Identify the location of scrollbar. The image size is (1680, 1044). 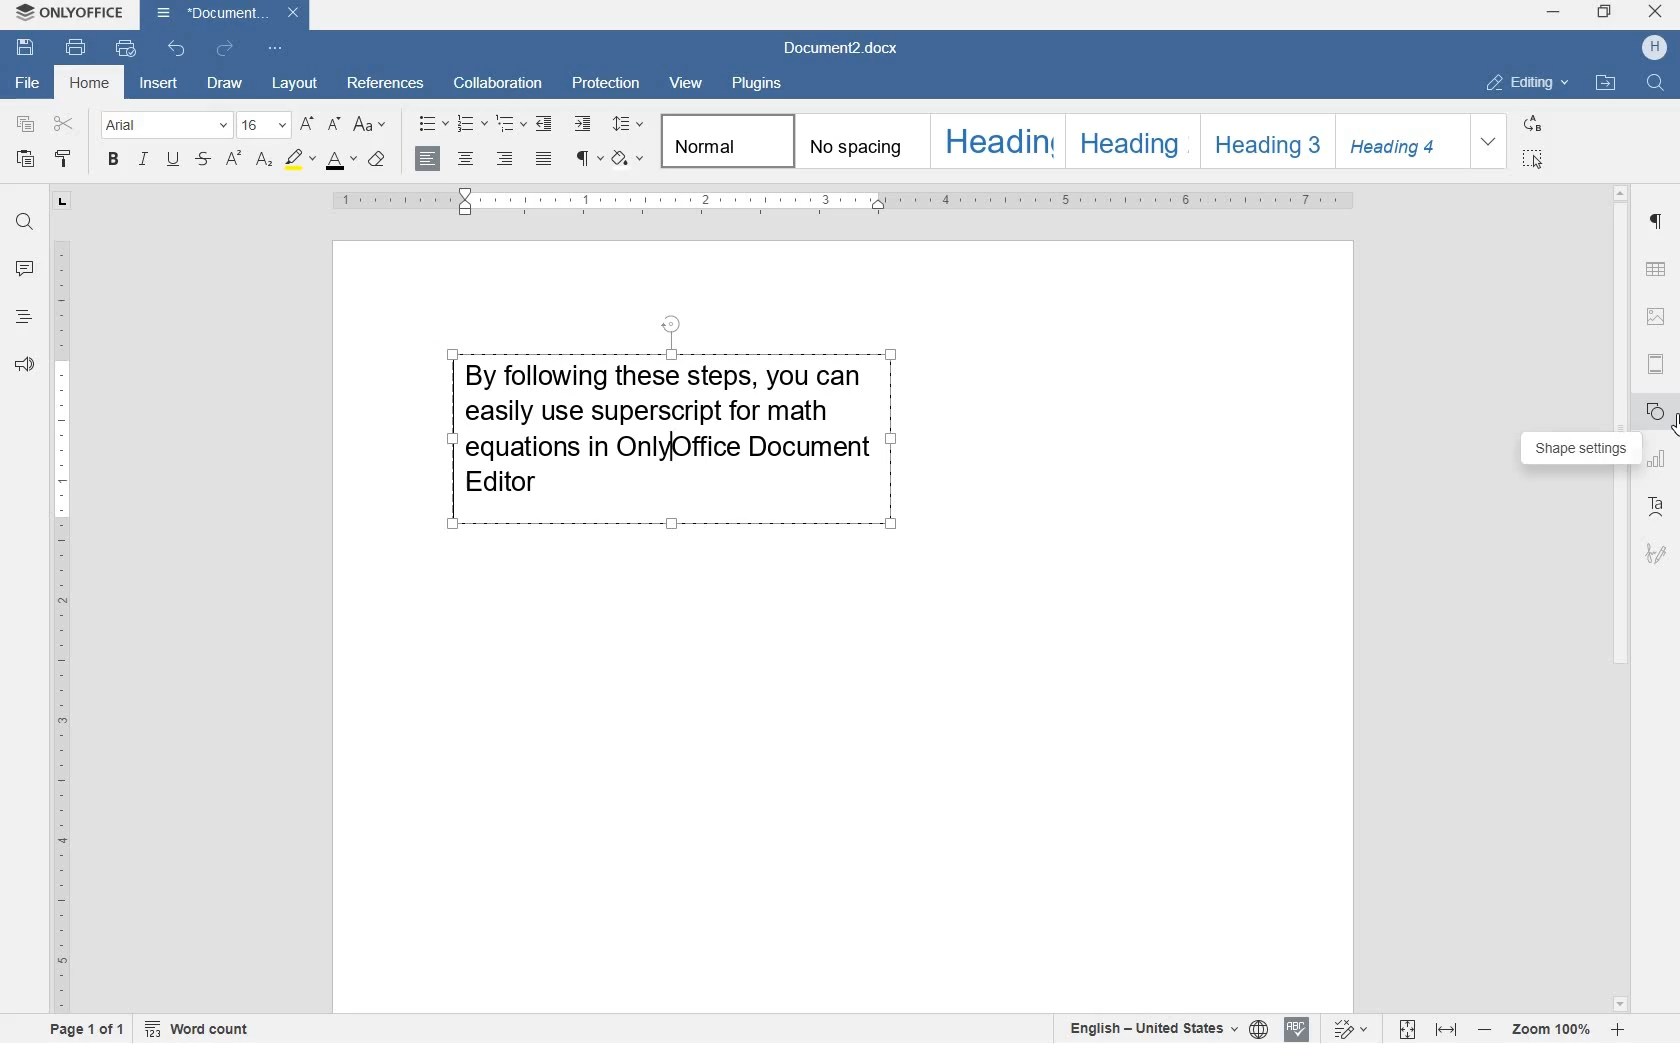
(1621, 597).